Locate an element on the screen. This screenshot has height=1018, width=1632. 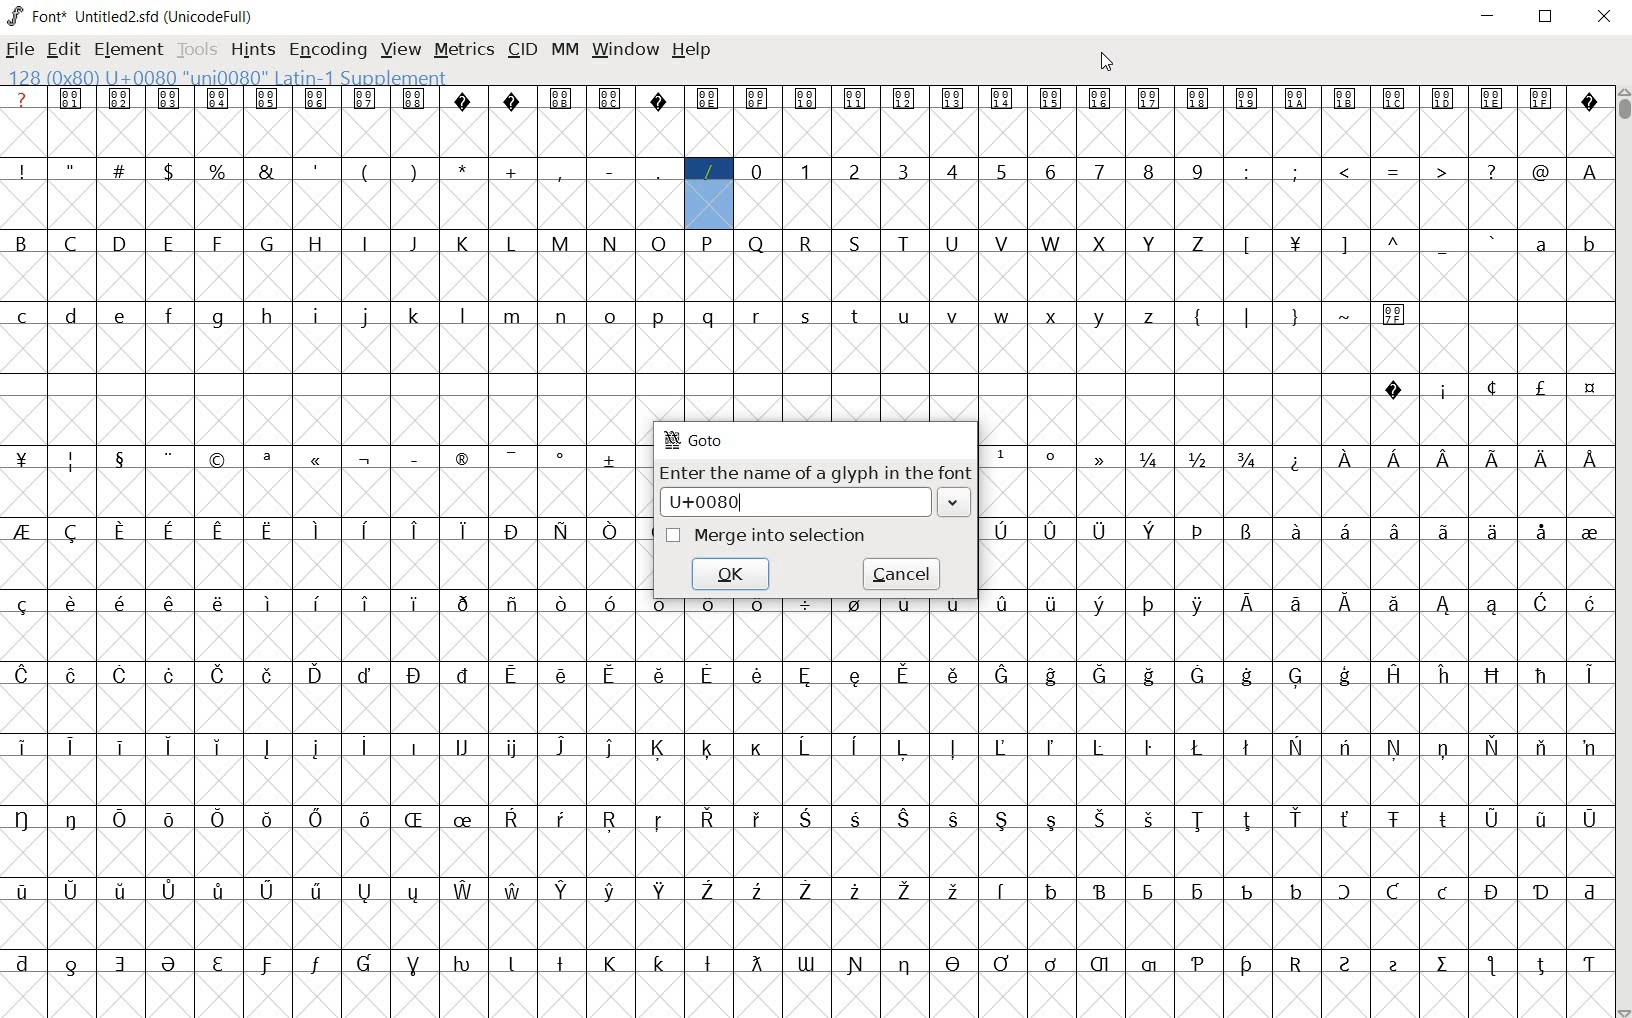
glyph is located at coordinates (20, 242).